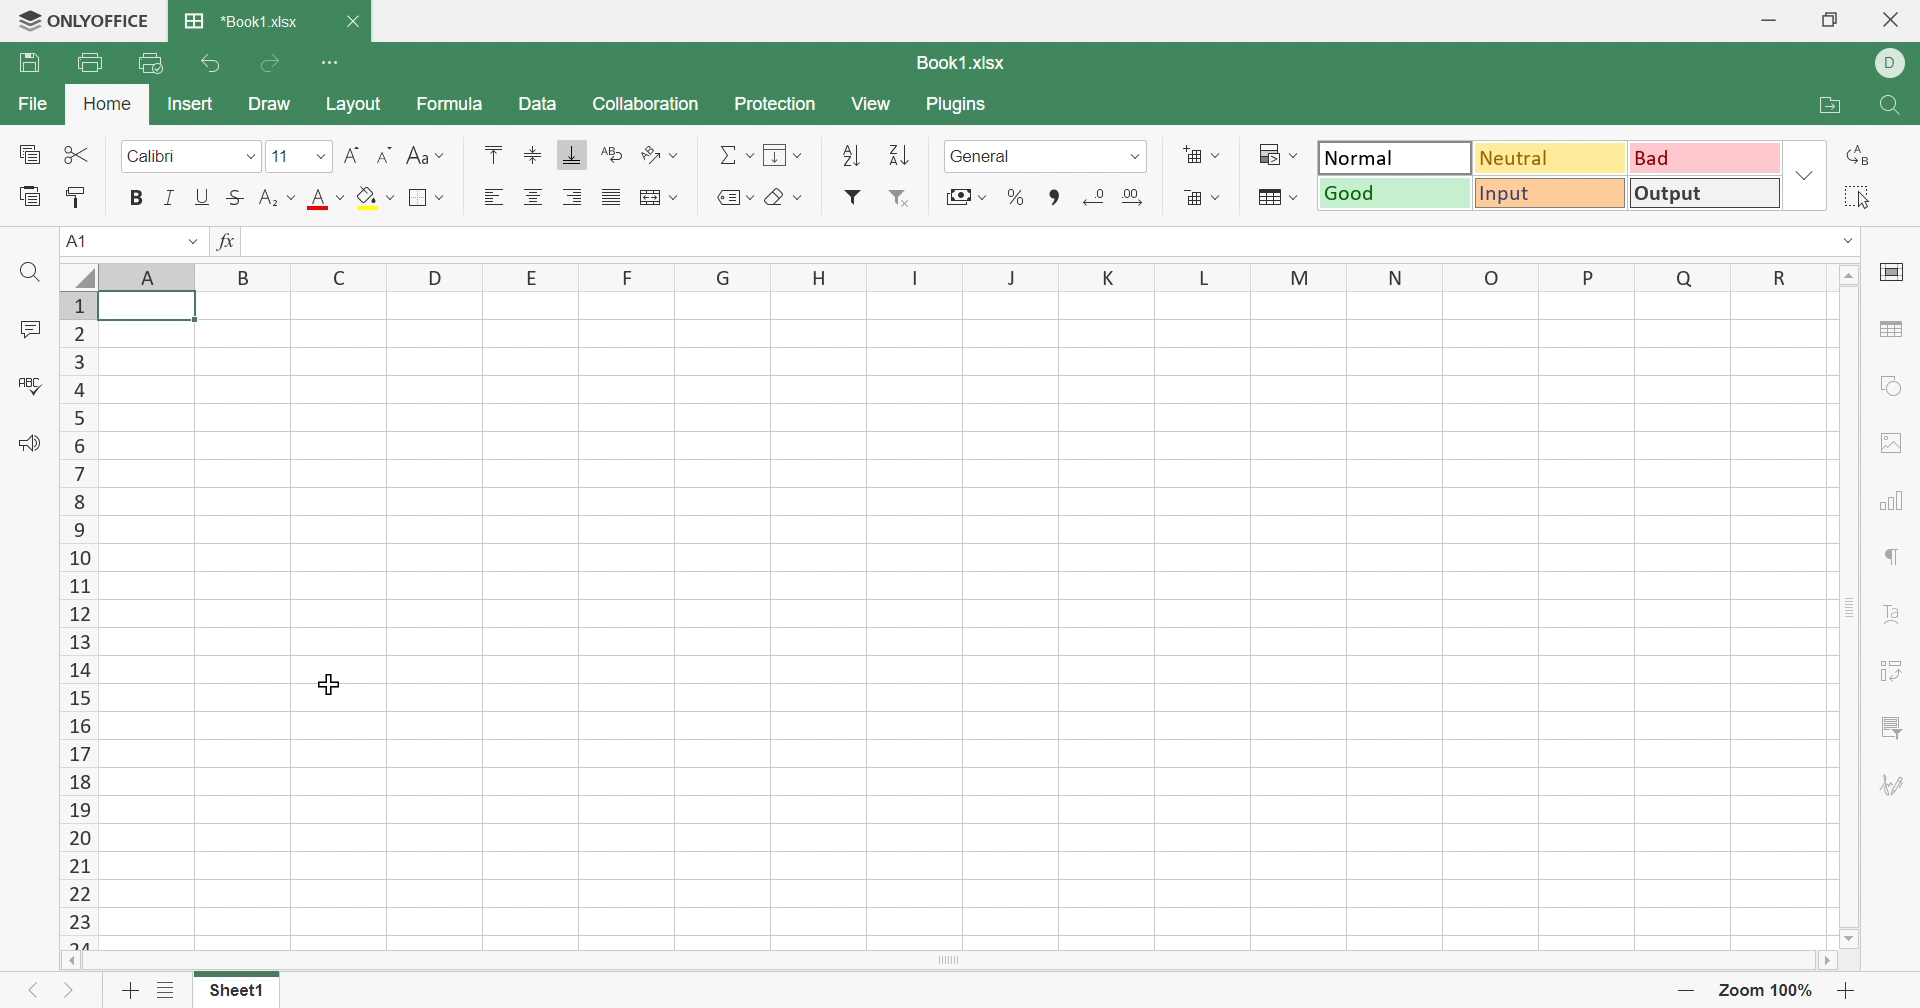  What do you see at coordinates (382, 153) in the screenshot?
I see `Decrement font size` at bounding box center [382, 153].